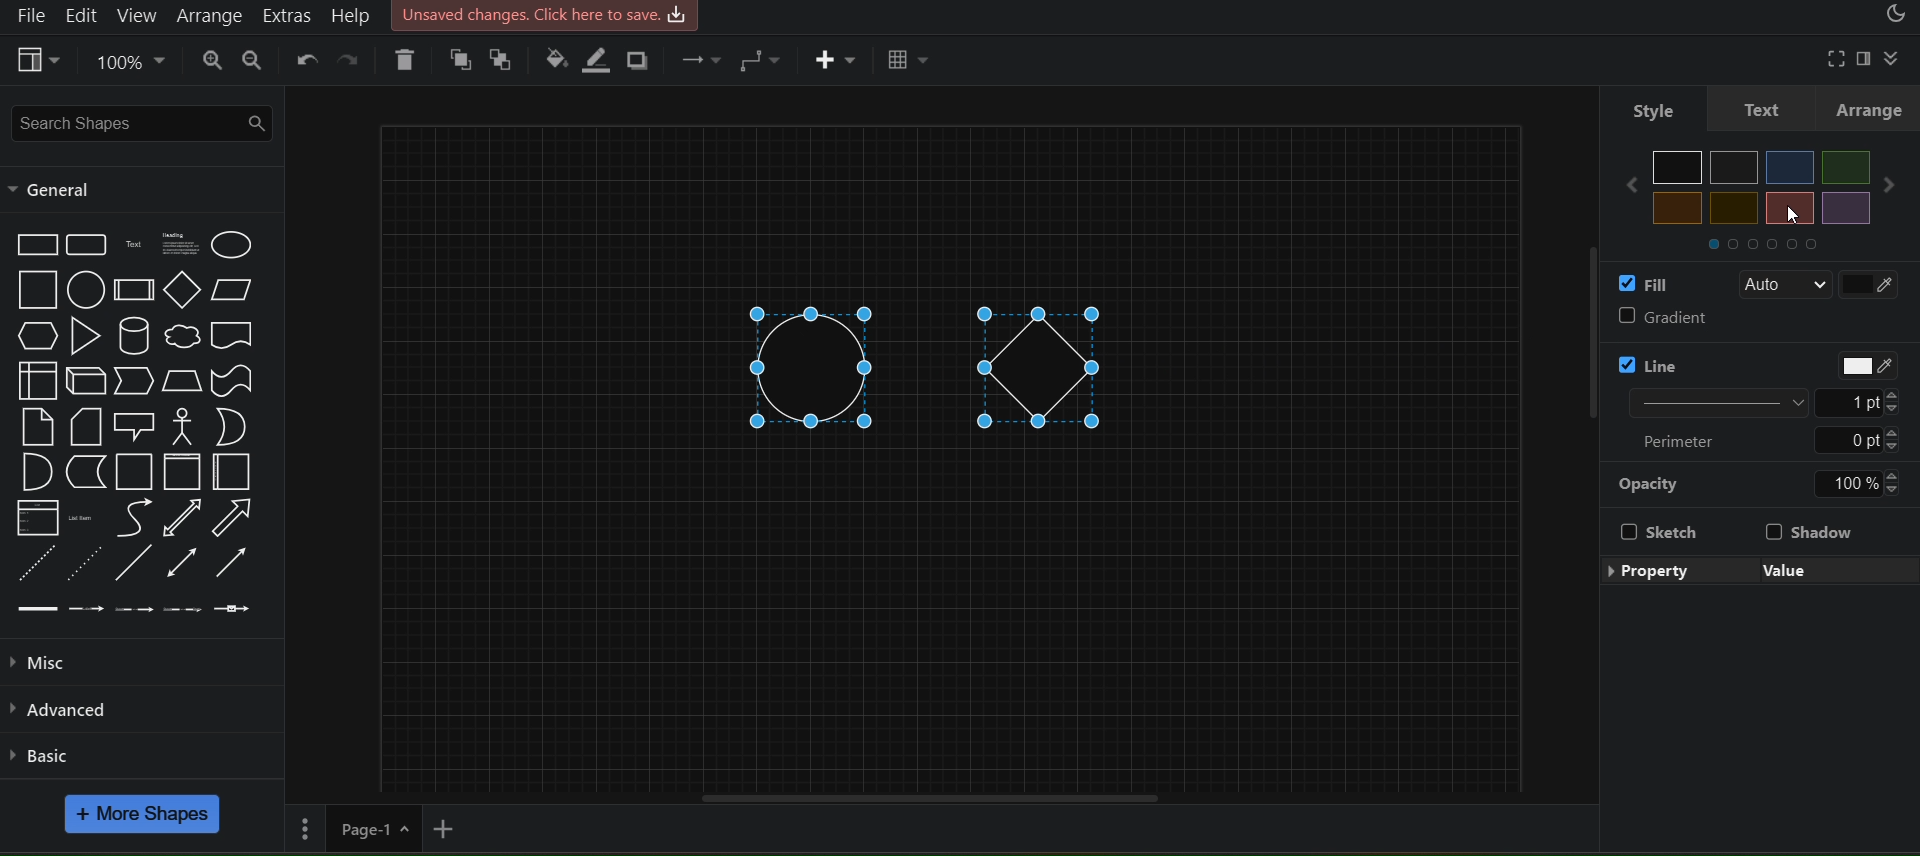  I want to click on style, so click(1648, 108).